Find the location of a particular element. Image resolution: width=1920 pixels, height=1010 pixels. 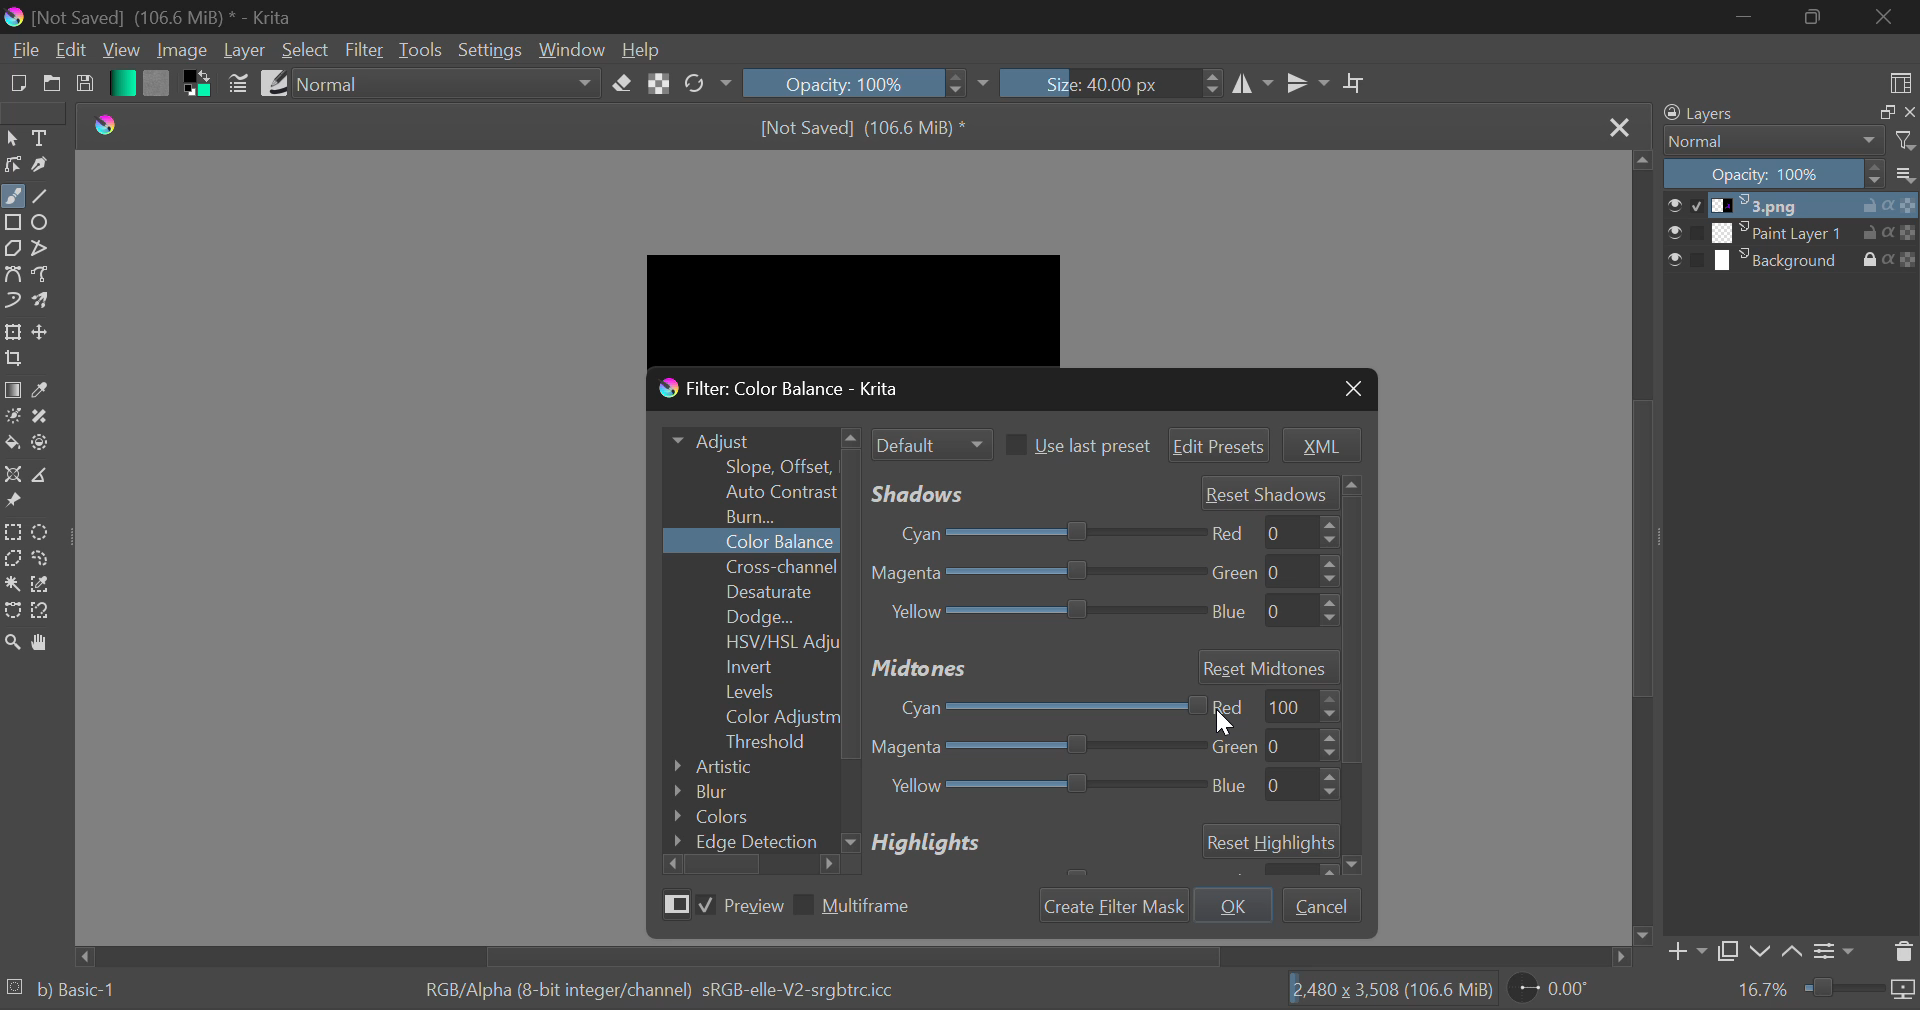

Eyedropper is located at coordinates (46, 391).